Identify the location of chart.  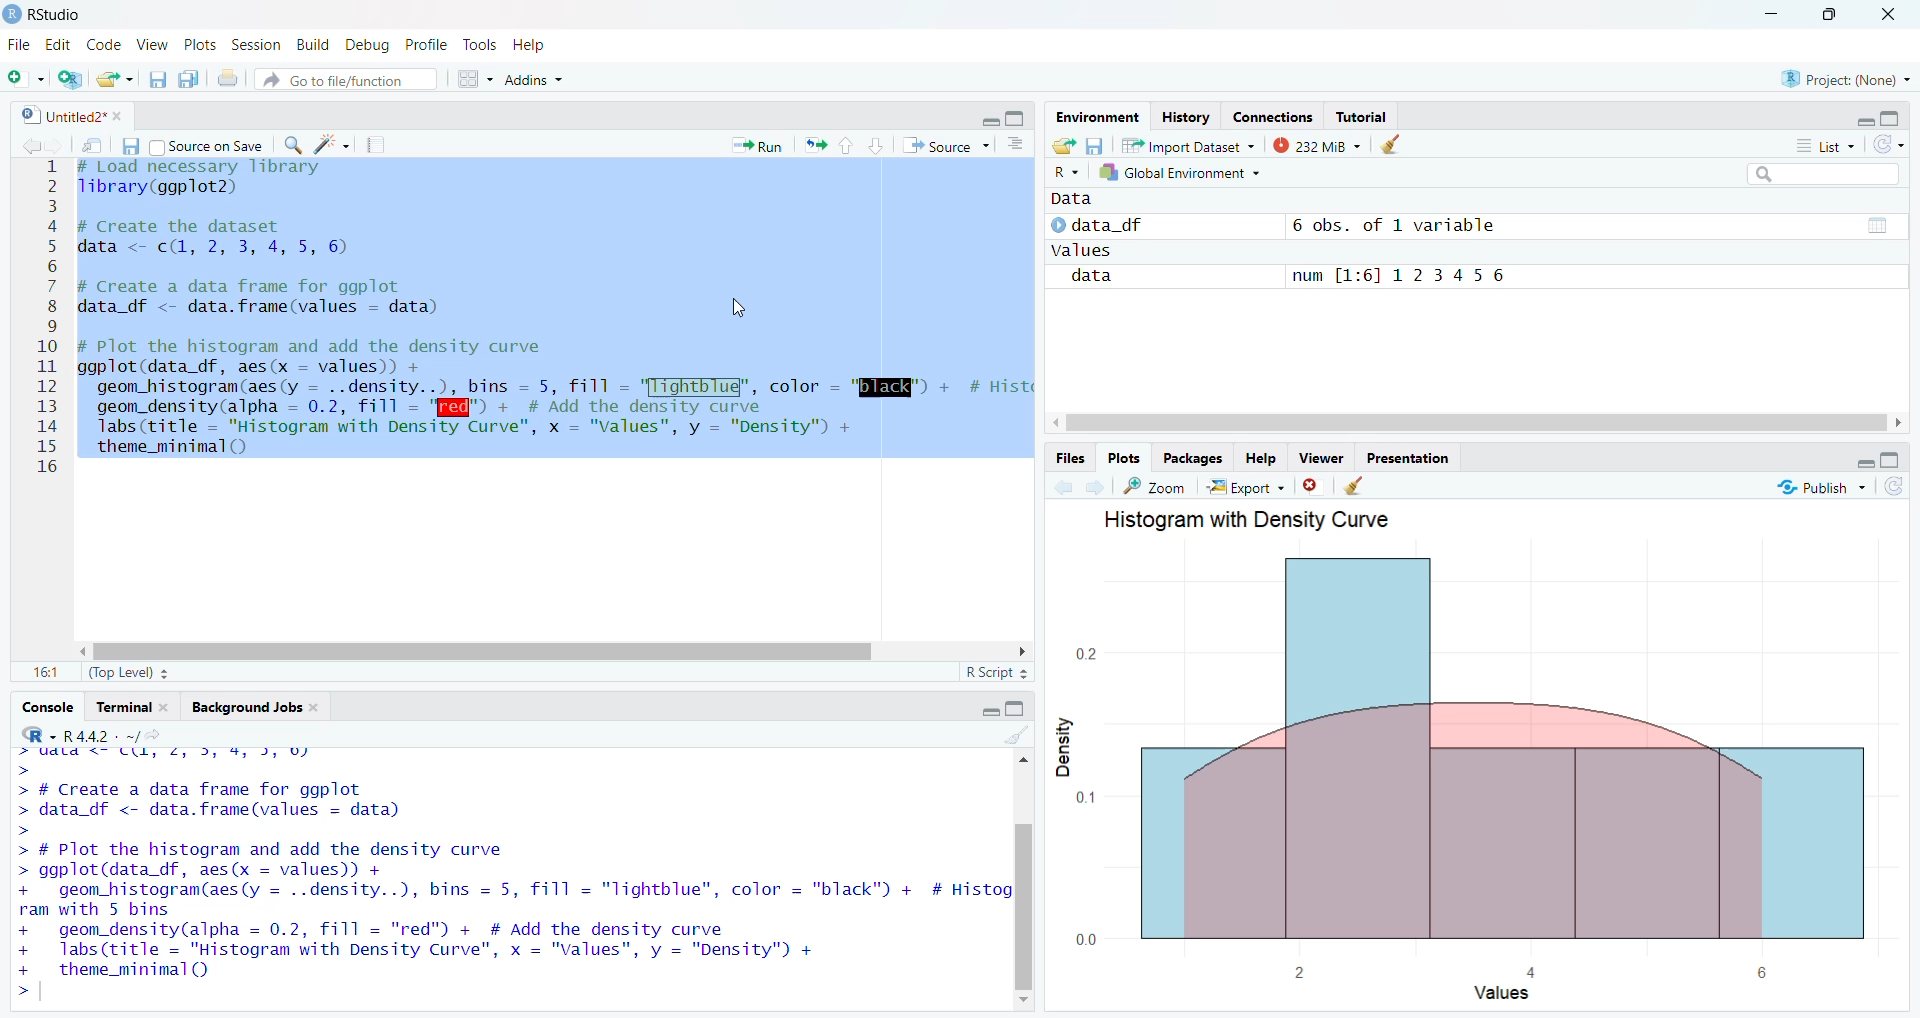
(1474, 760).